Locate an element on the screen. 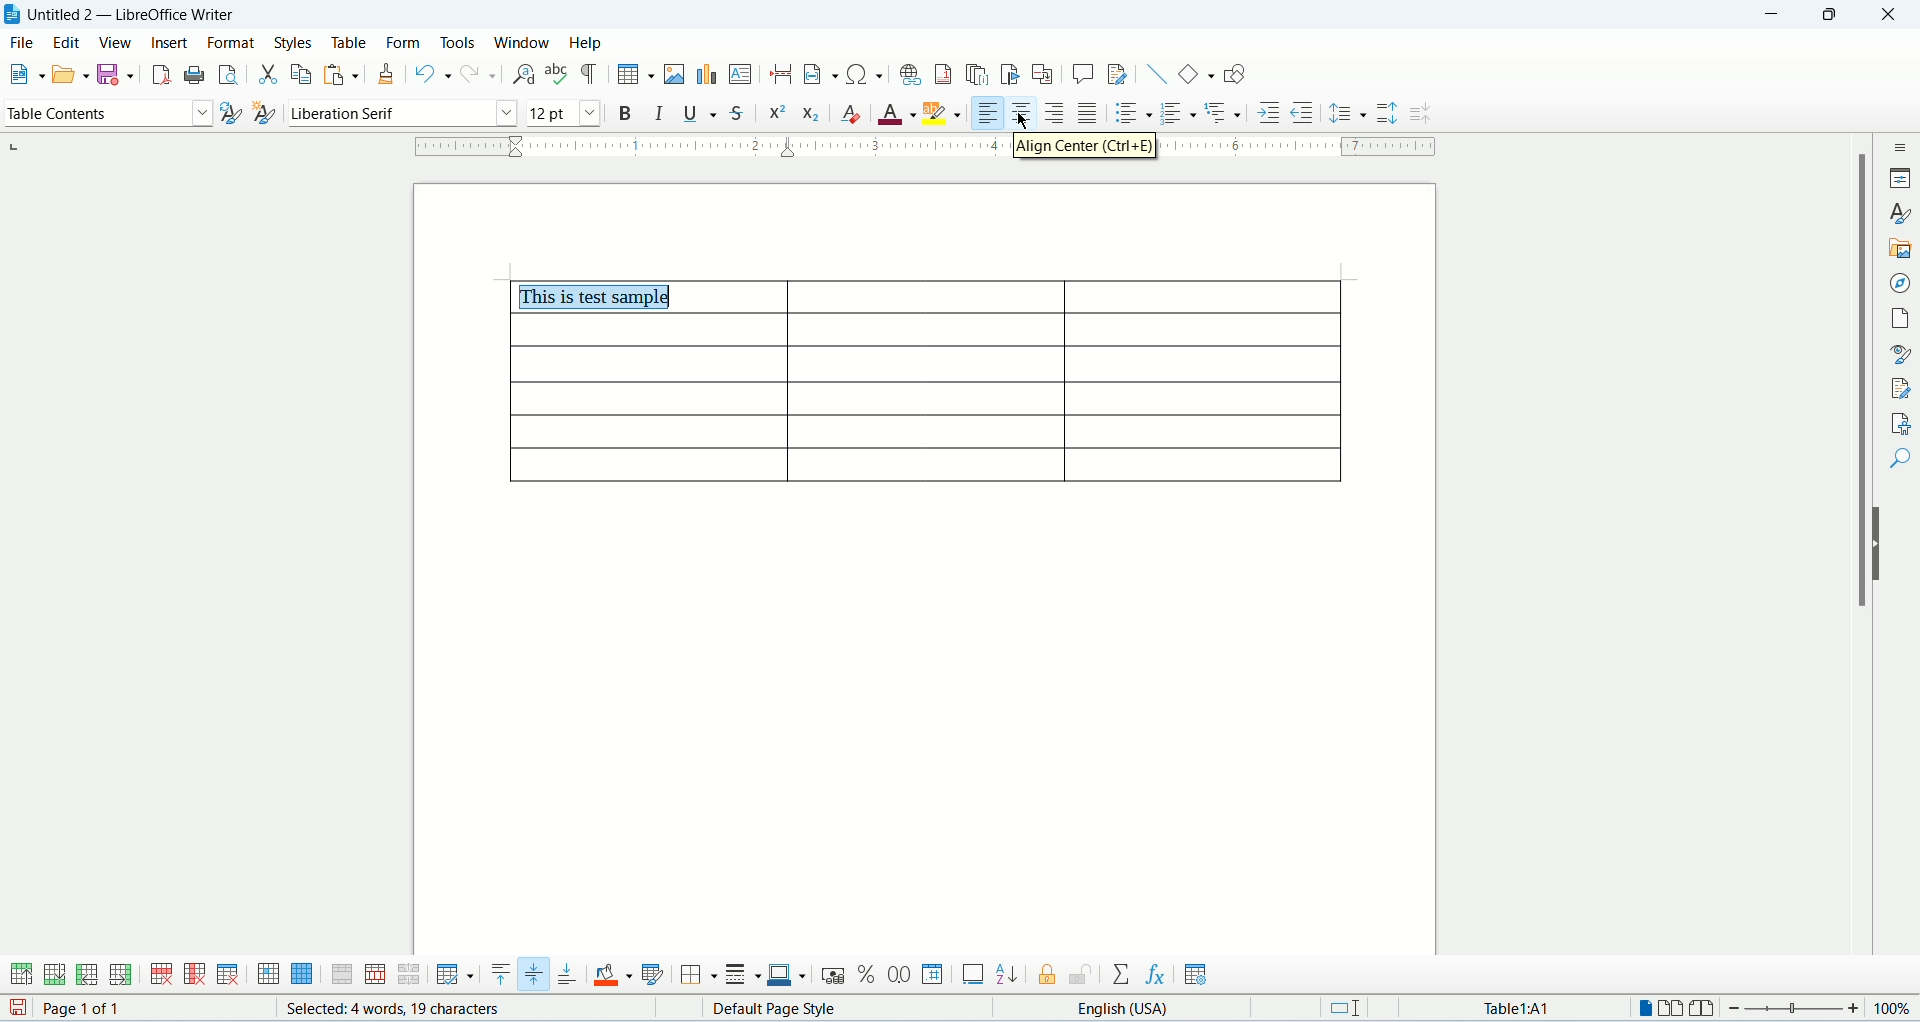  sidebar settings is located at coordinates (1898, 145).